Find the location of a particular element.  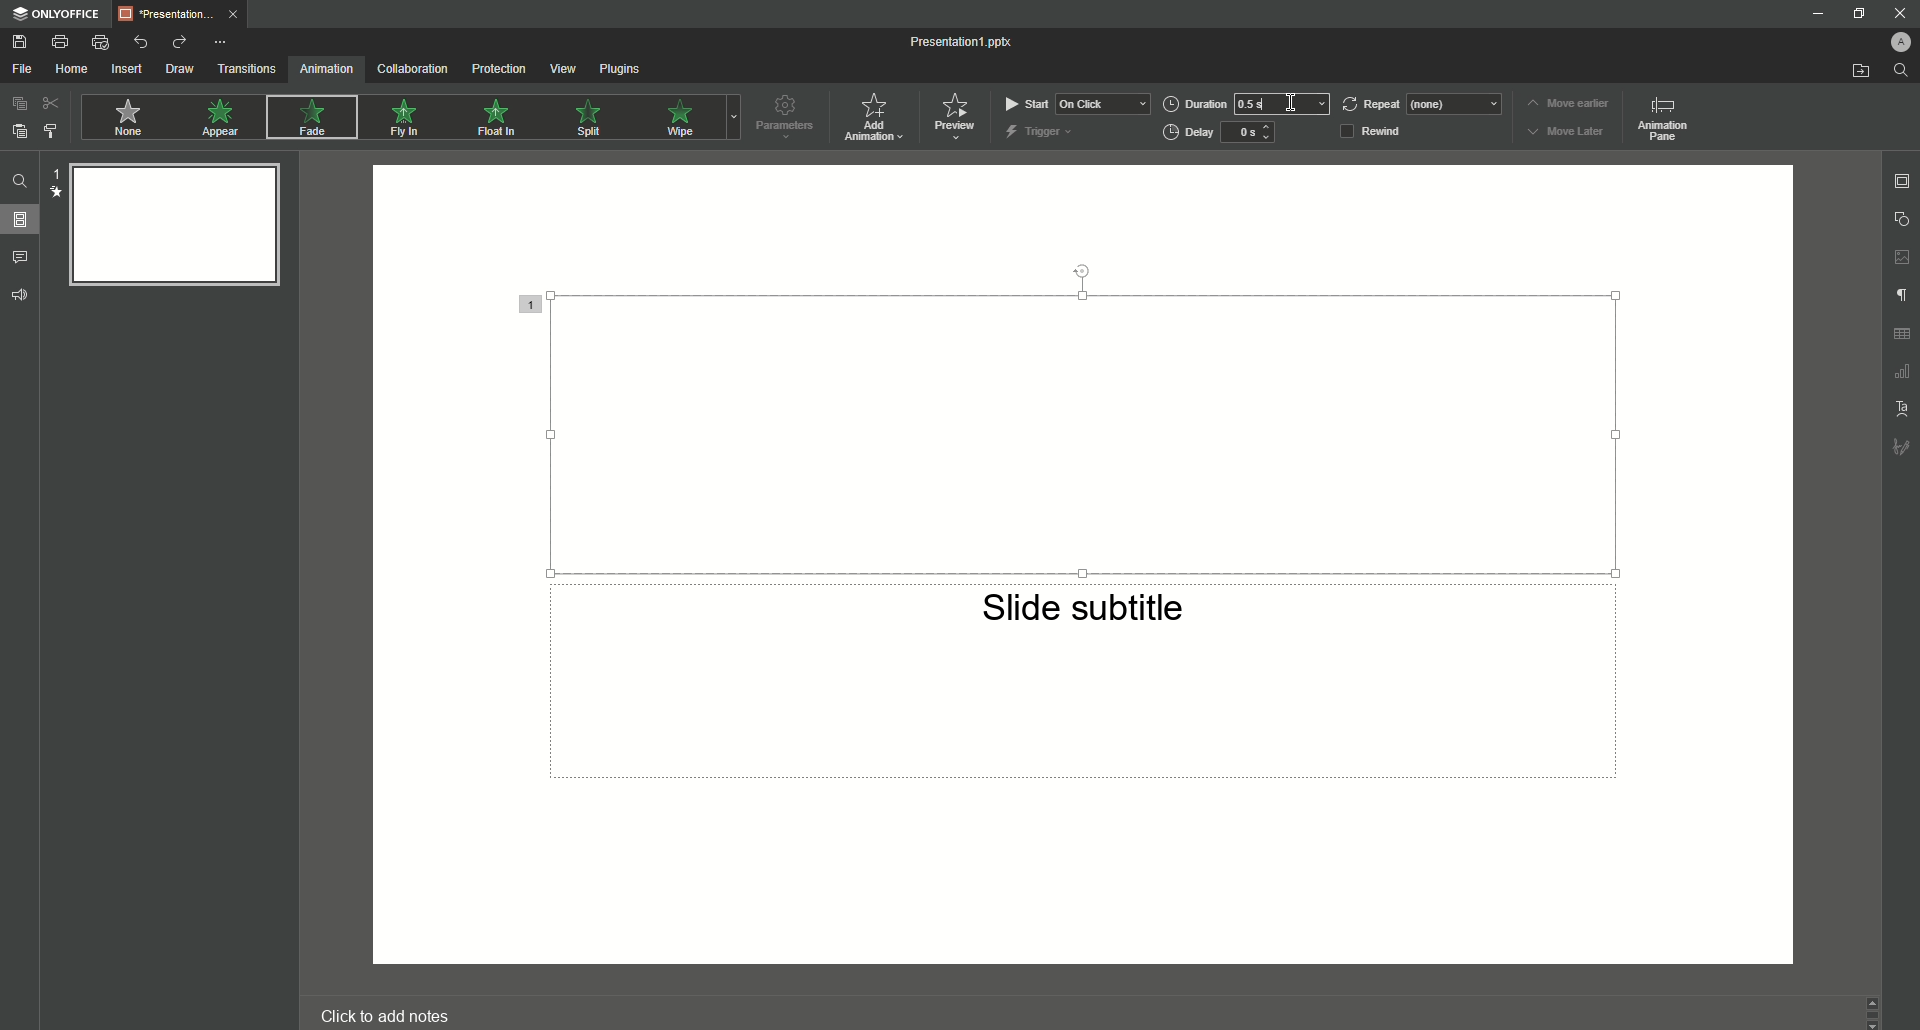

Appear is located at coordinates (222, 119).